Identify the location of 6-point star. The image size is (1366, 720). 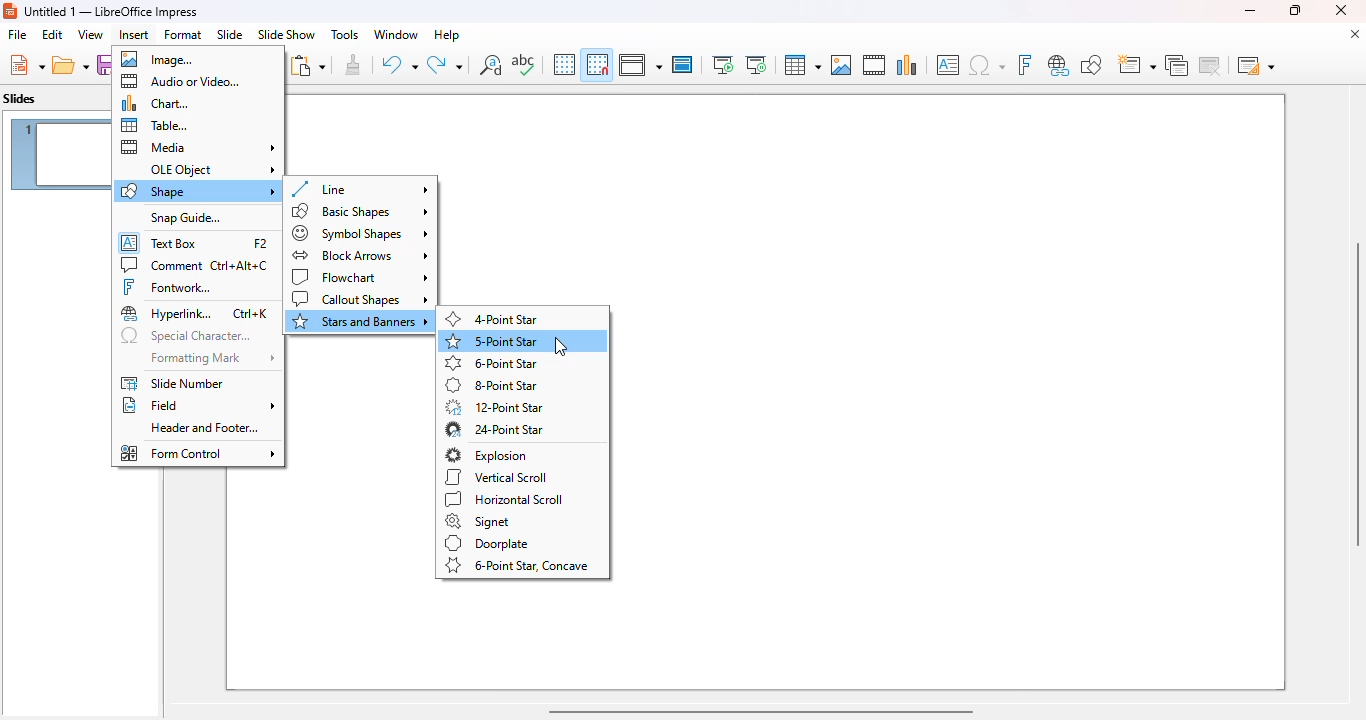
(493, 363).